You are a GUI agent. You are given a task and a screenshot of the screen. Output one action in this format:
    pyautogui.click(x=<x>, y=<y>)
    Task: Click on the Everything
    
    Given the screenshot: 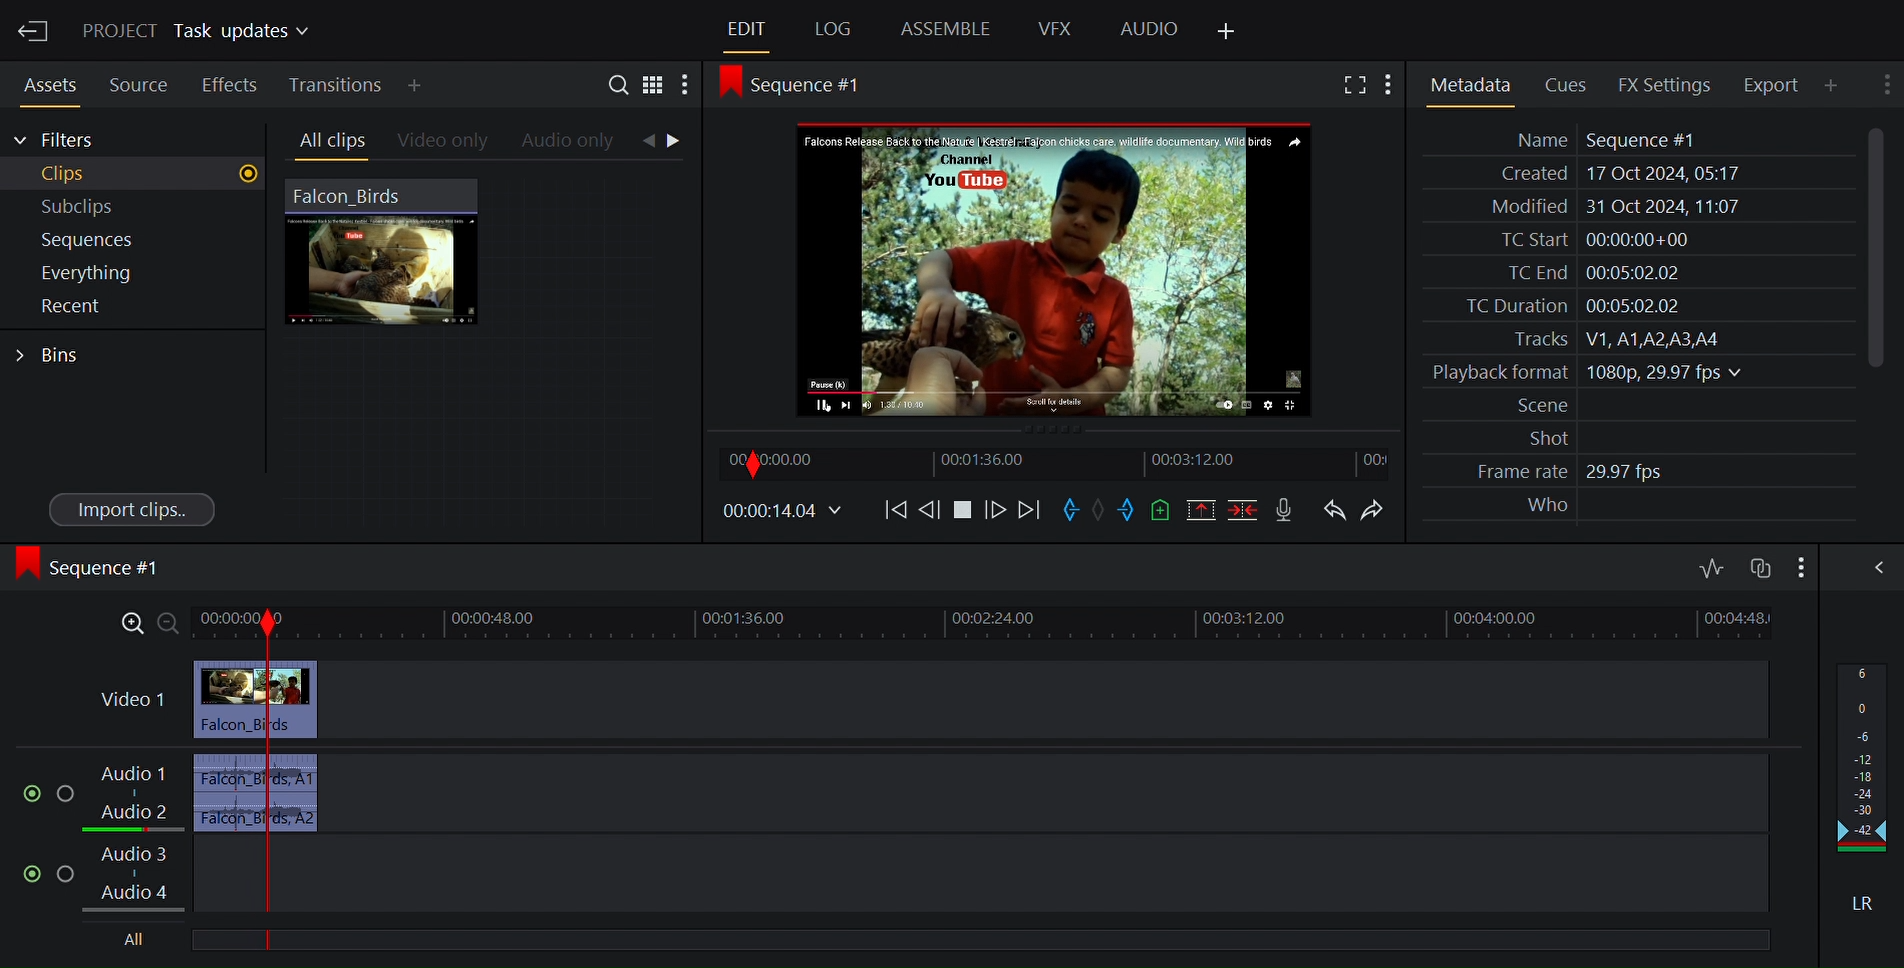 What is the action you would take?
    pyautogui.click(x=121, y=274)
    